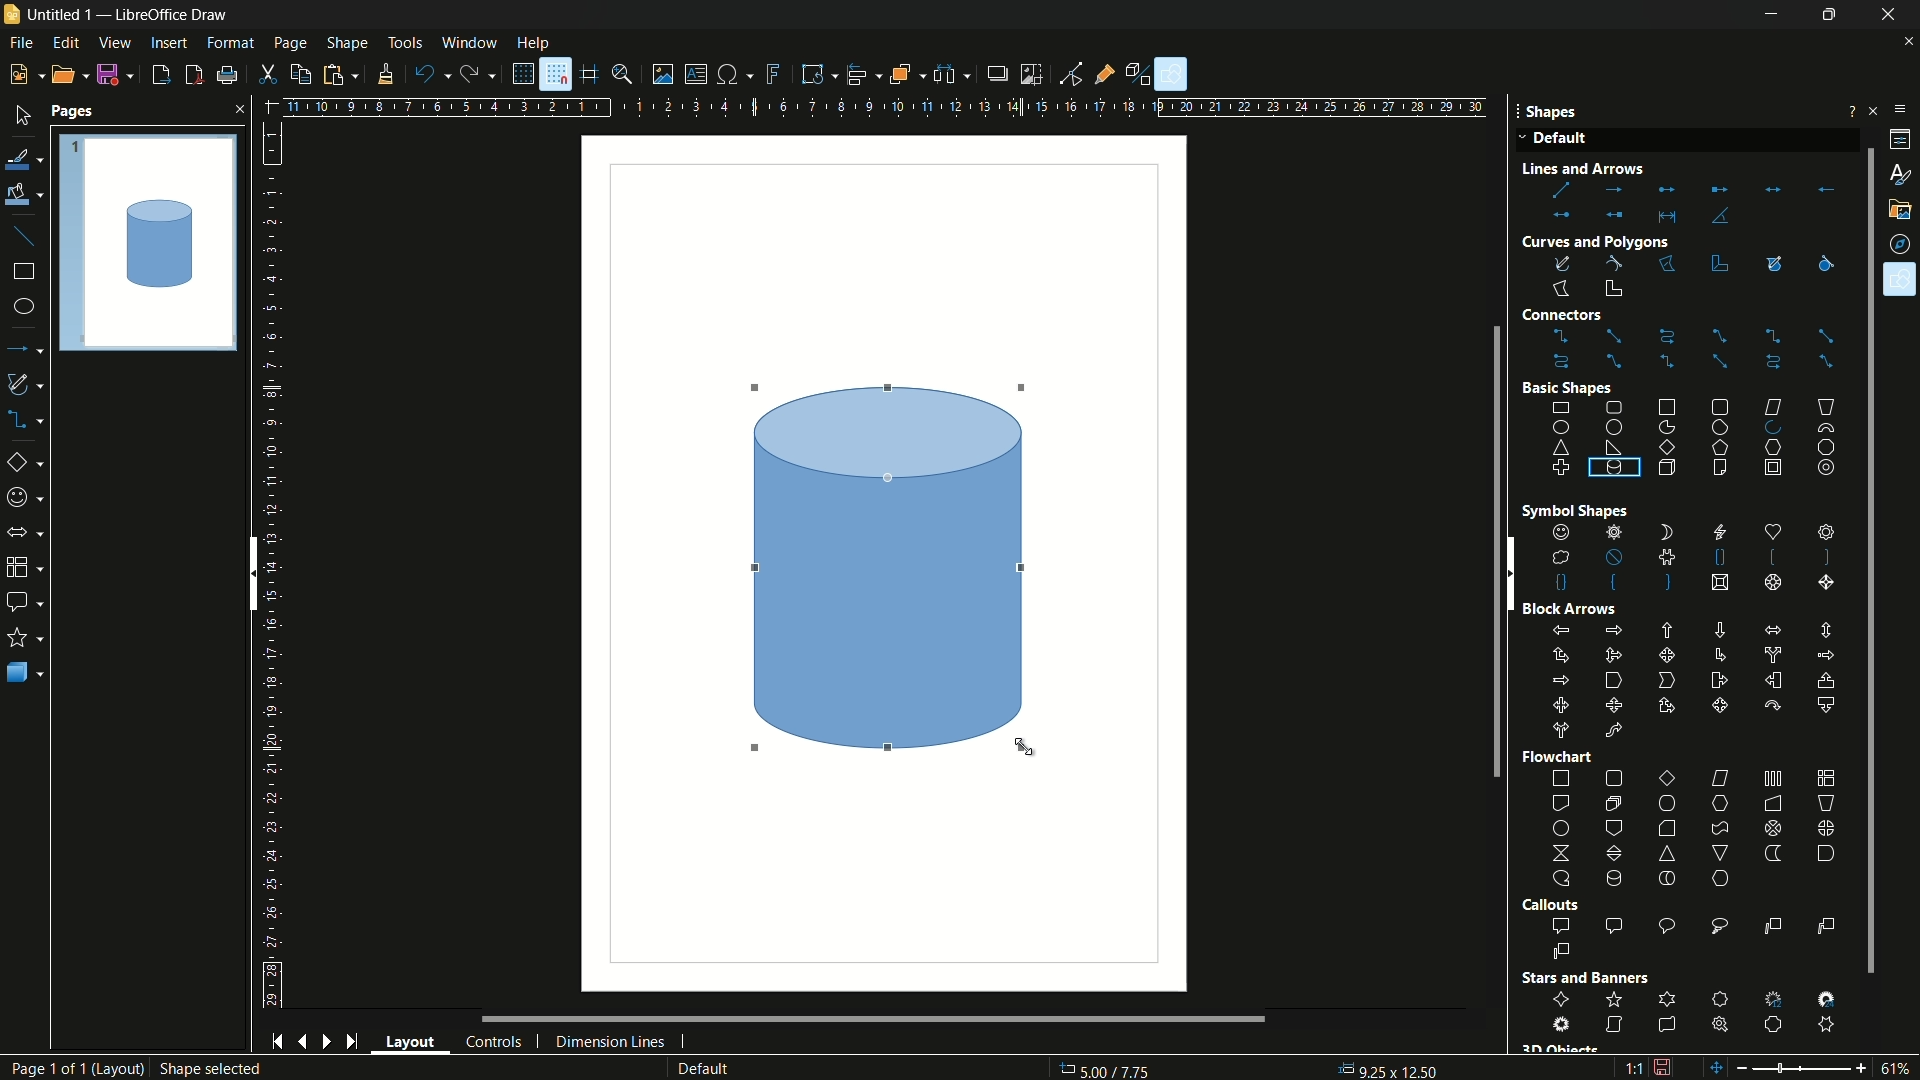  I want to click on shapes, so click(1900, 280).